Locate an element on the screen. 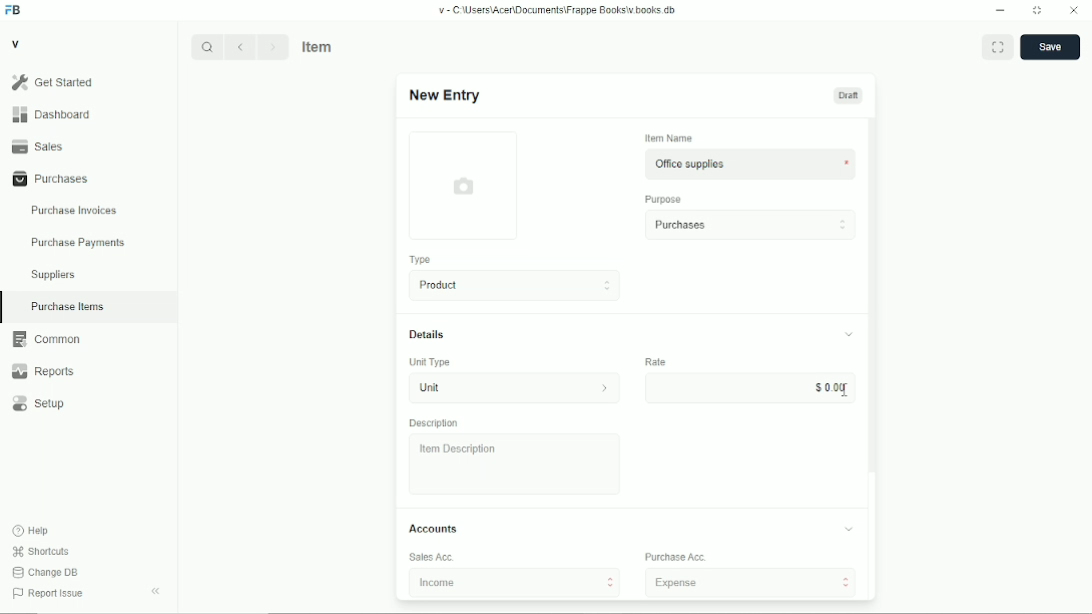 The image size is (1092, 614). sales is located at coordinates (38, 146).